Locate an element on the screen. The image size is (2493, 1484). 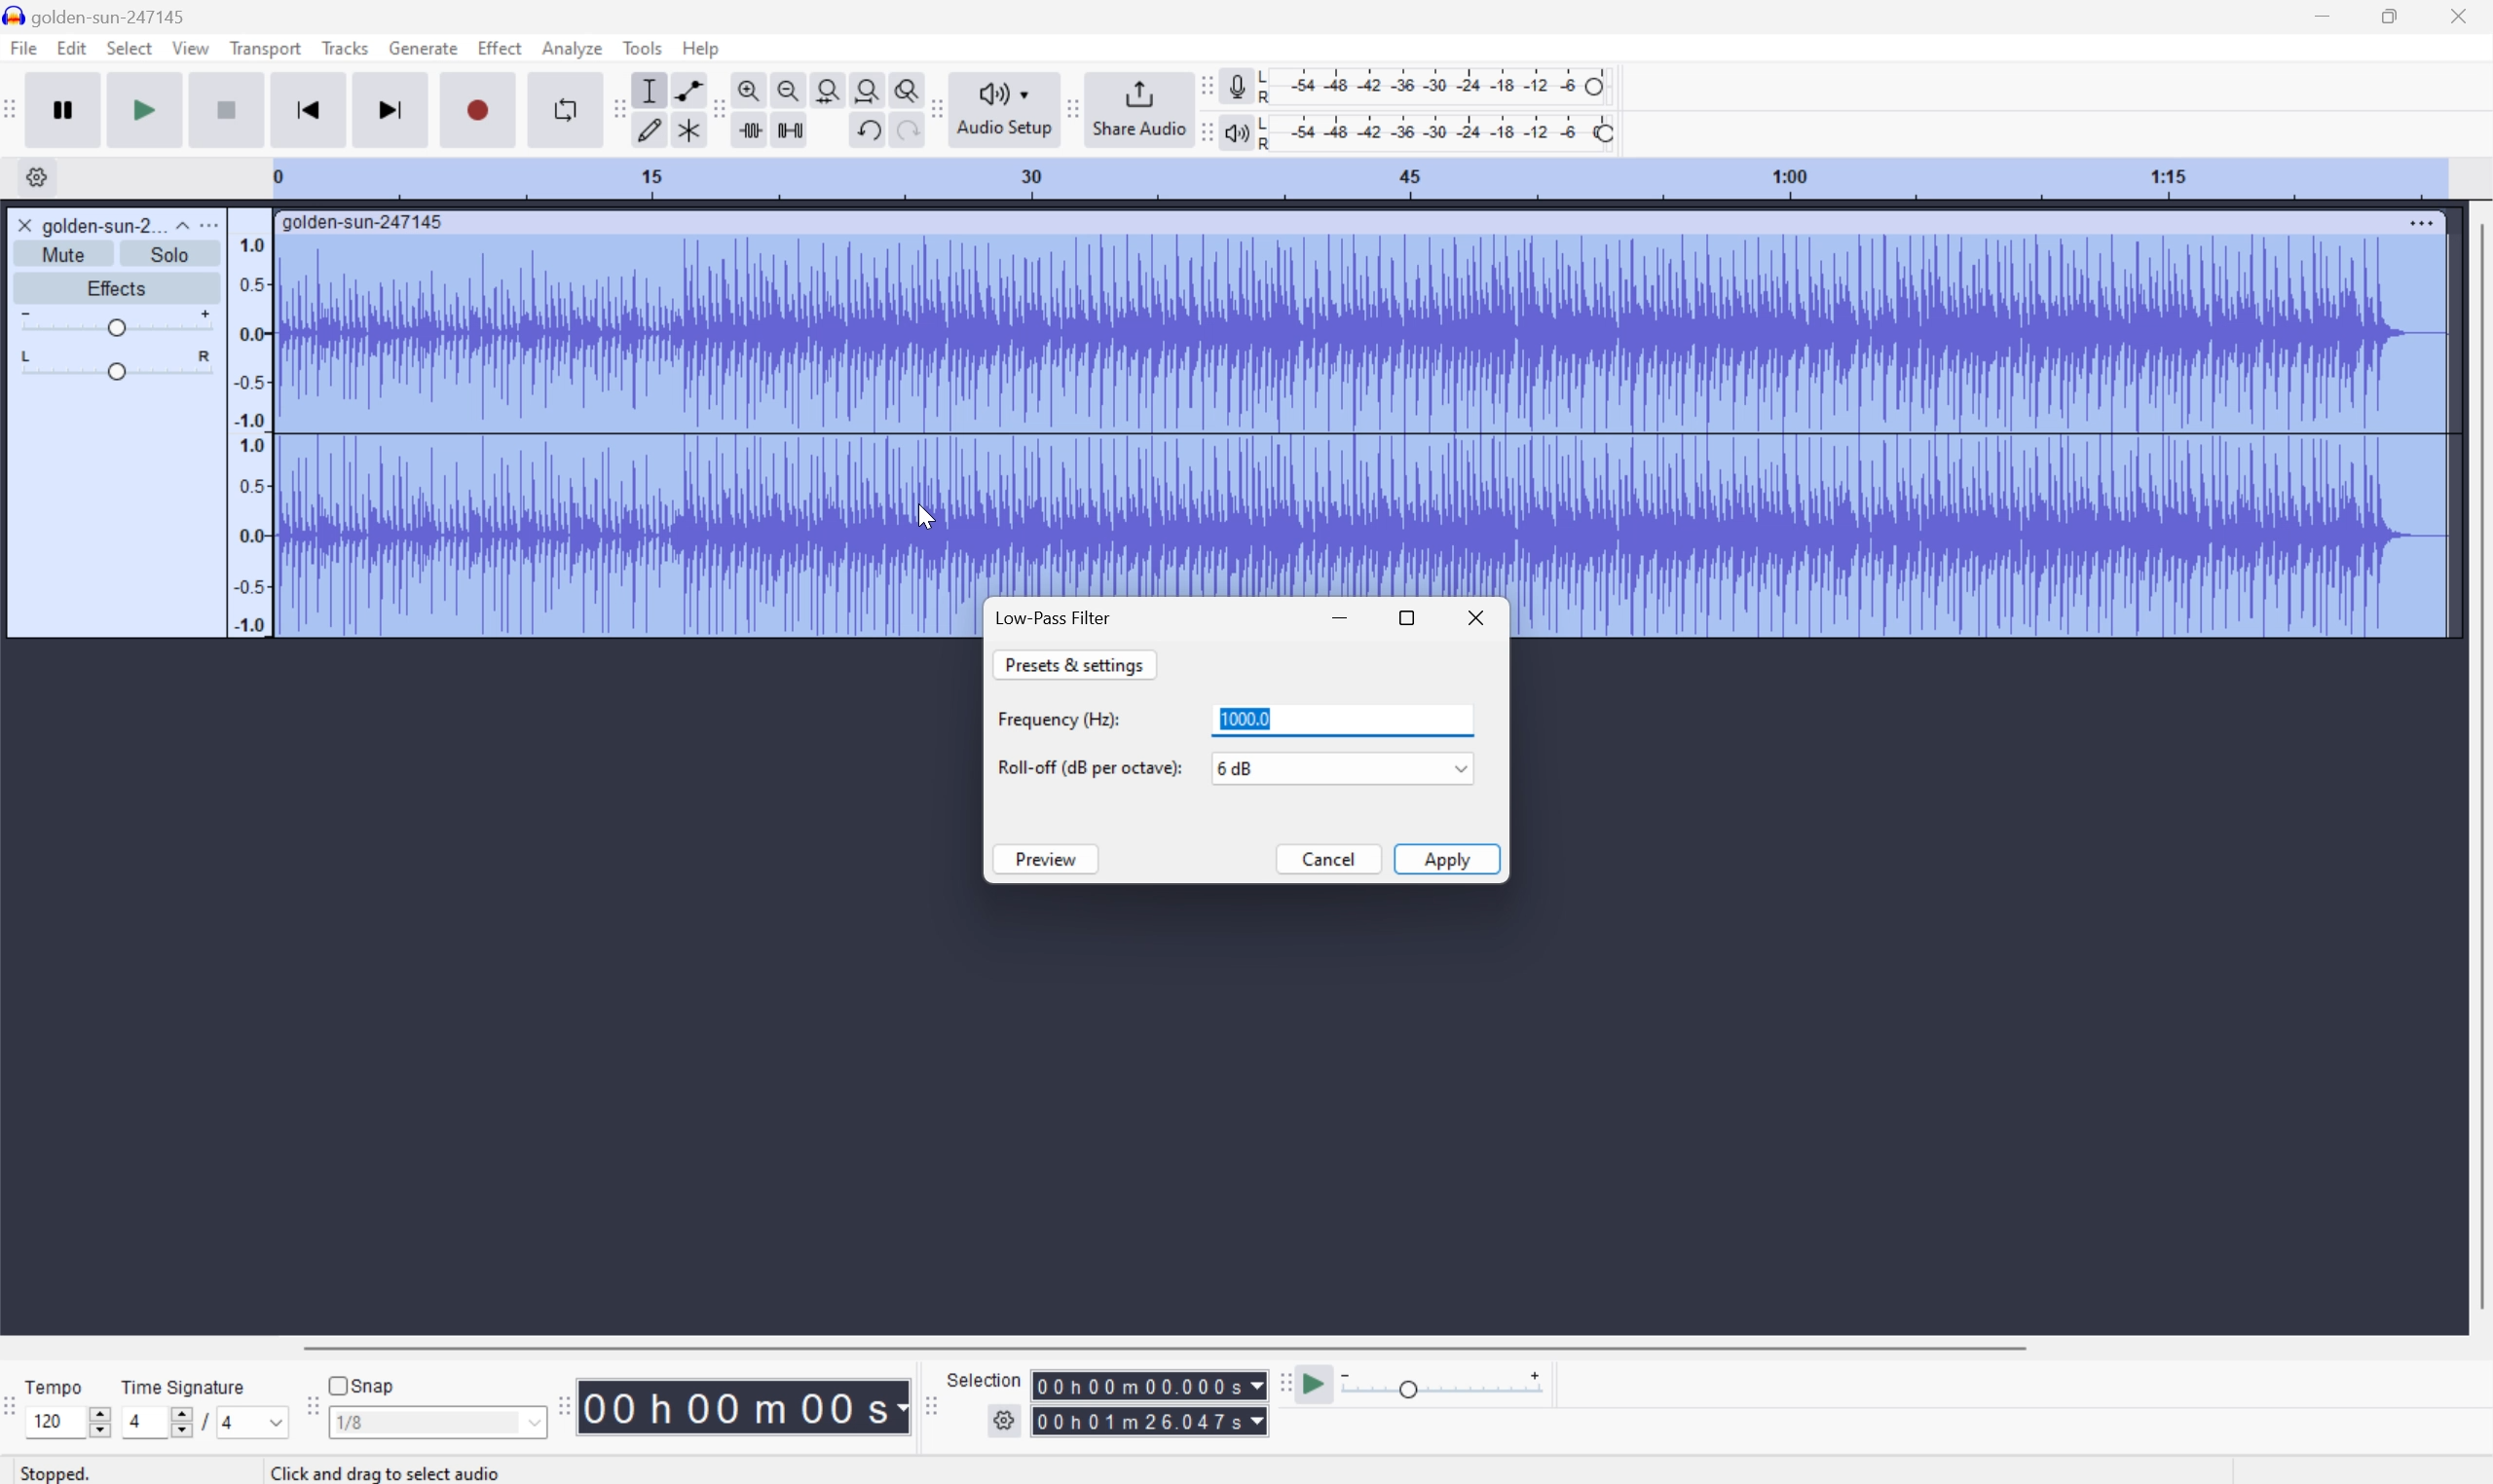
Audacity recording meter toolbar is located at coordinates (1202, 86).